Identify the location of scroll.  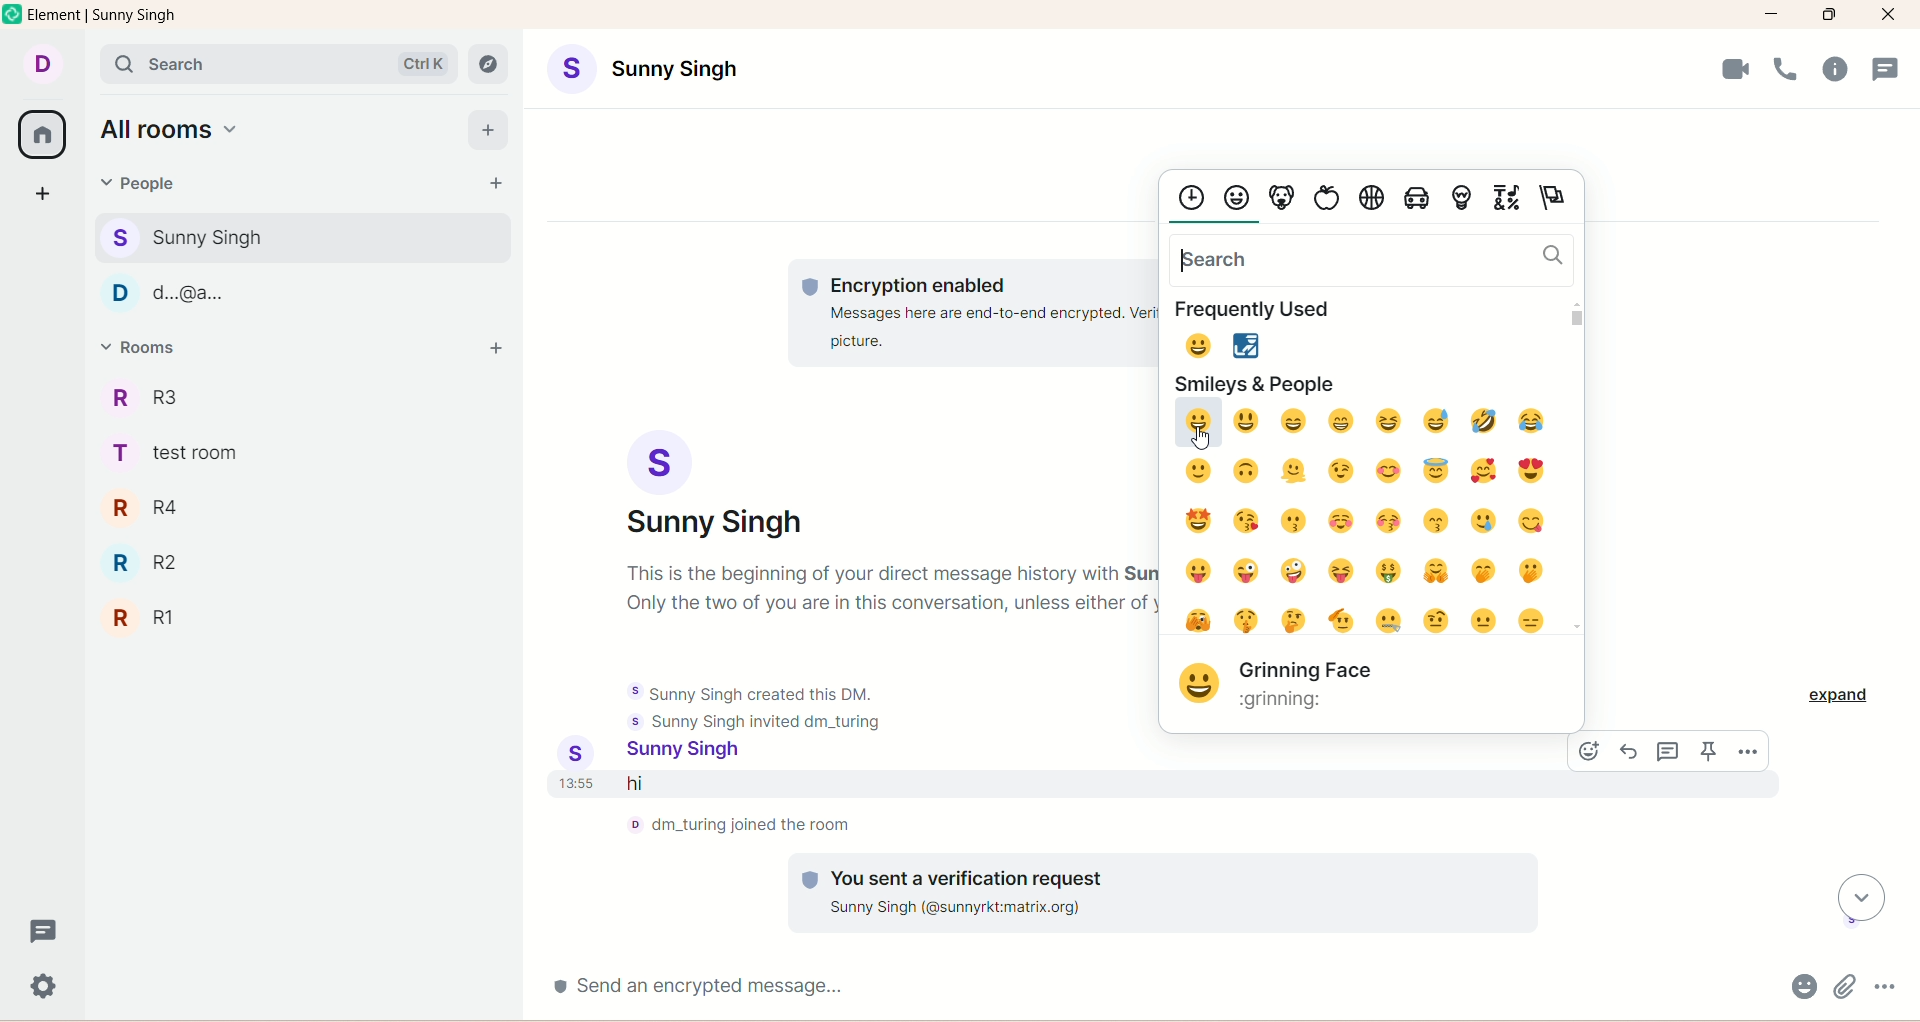
(1861, 898).